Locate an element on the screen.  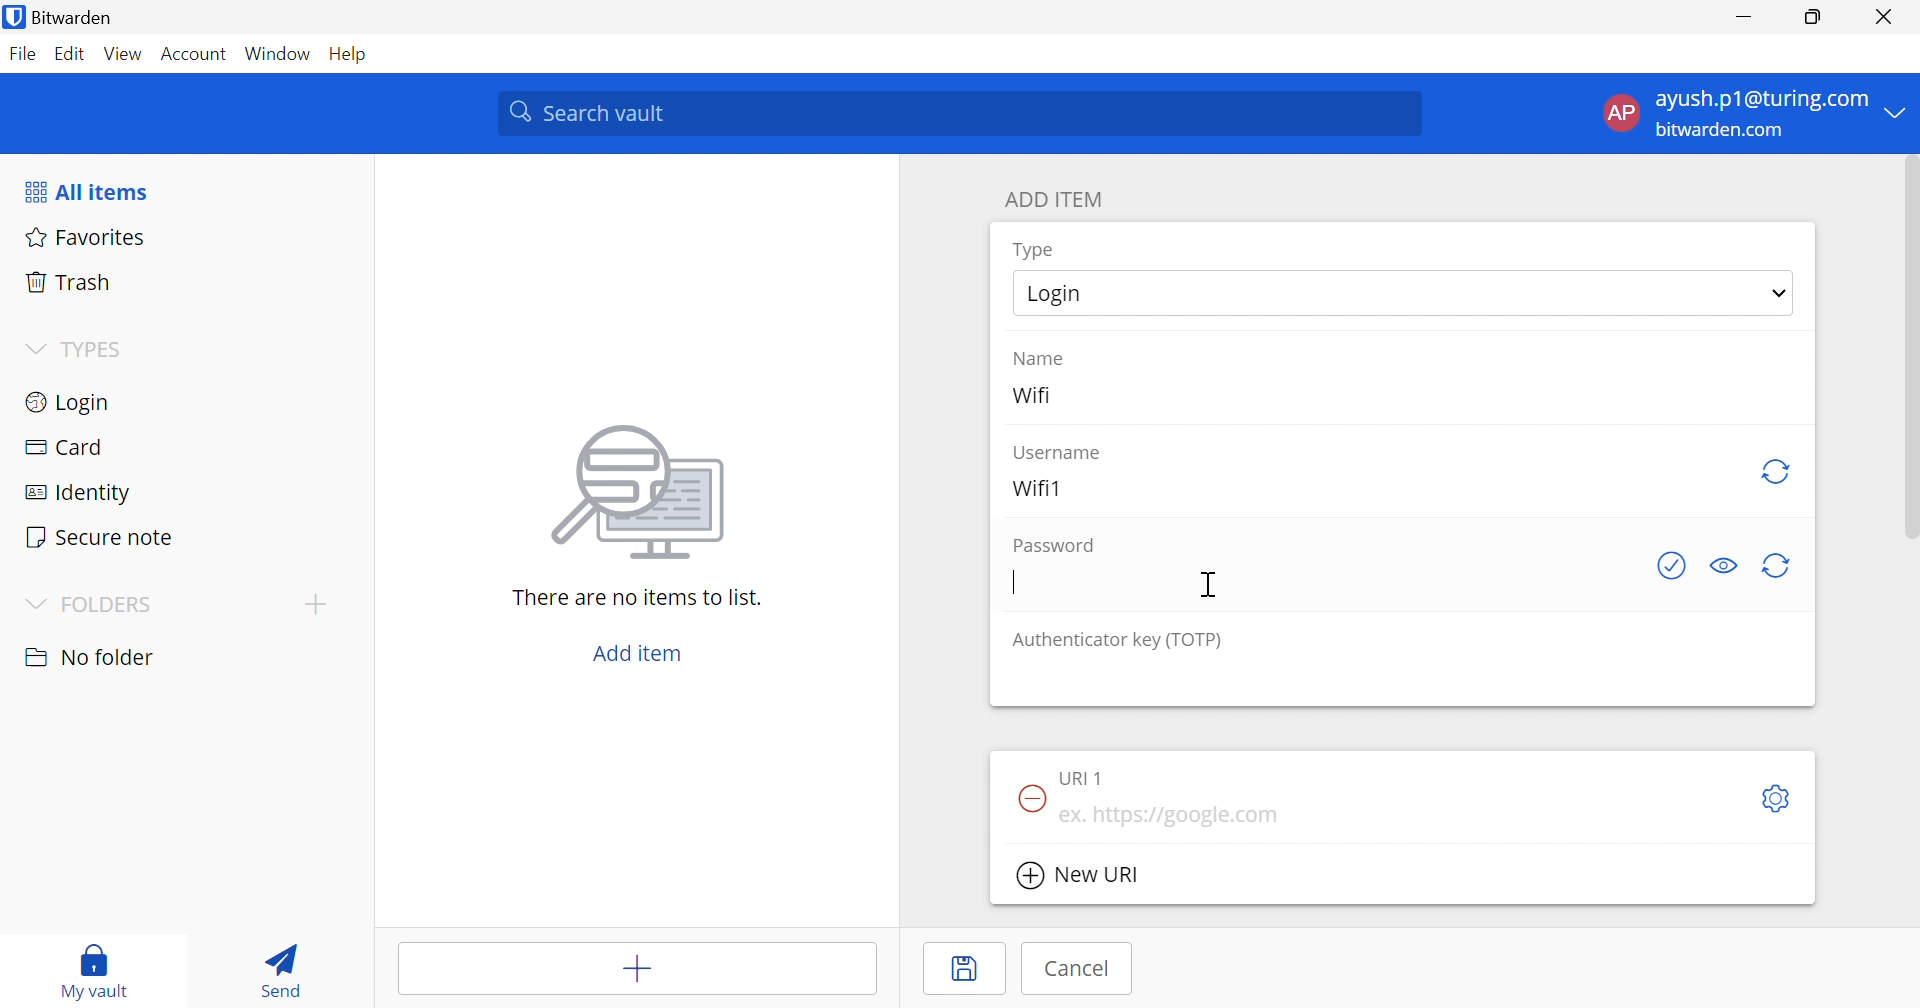
Typing Cursor is located at coordinates (1009, 582).